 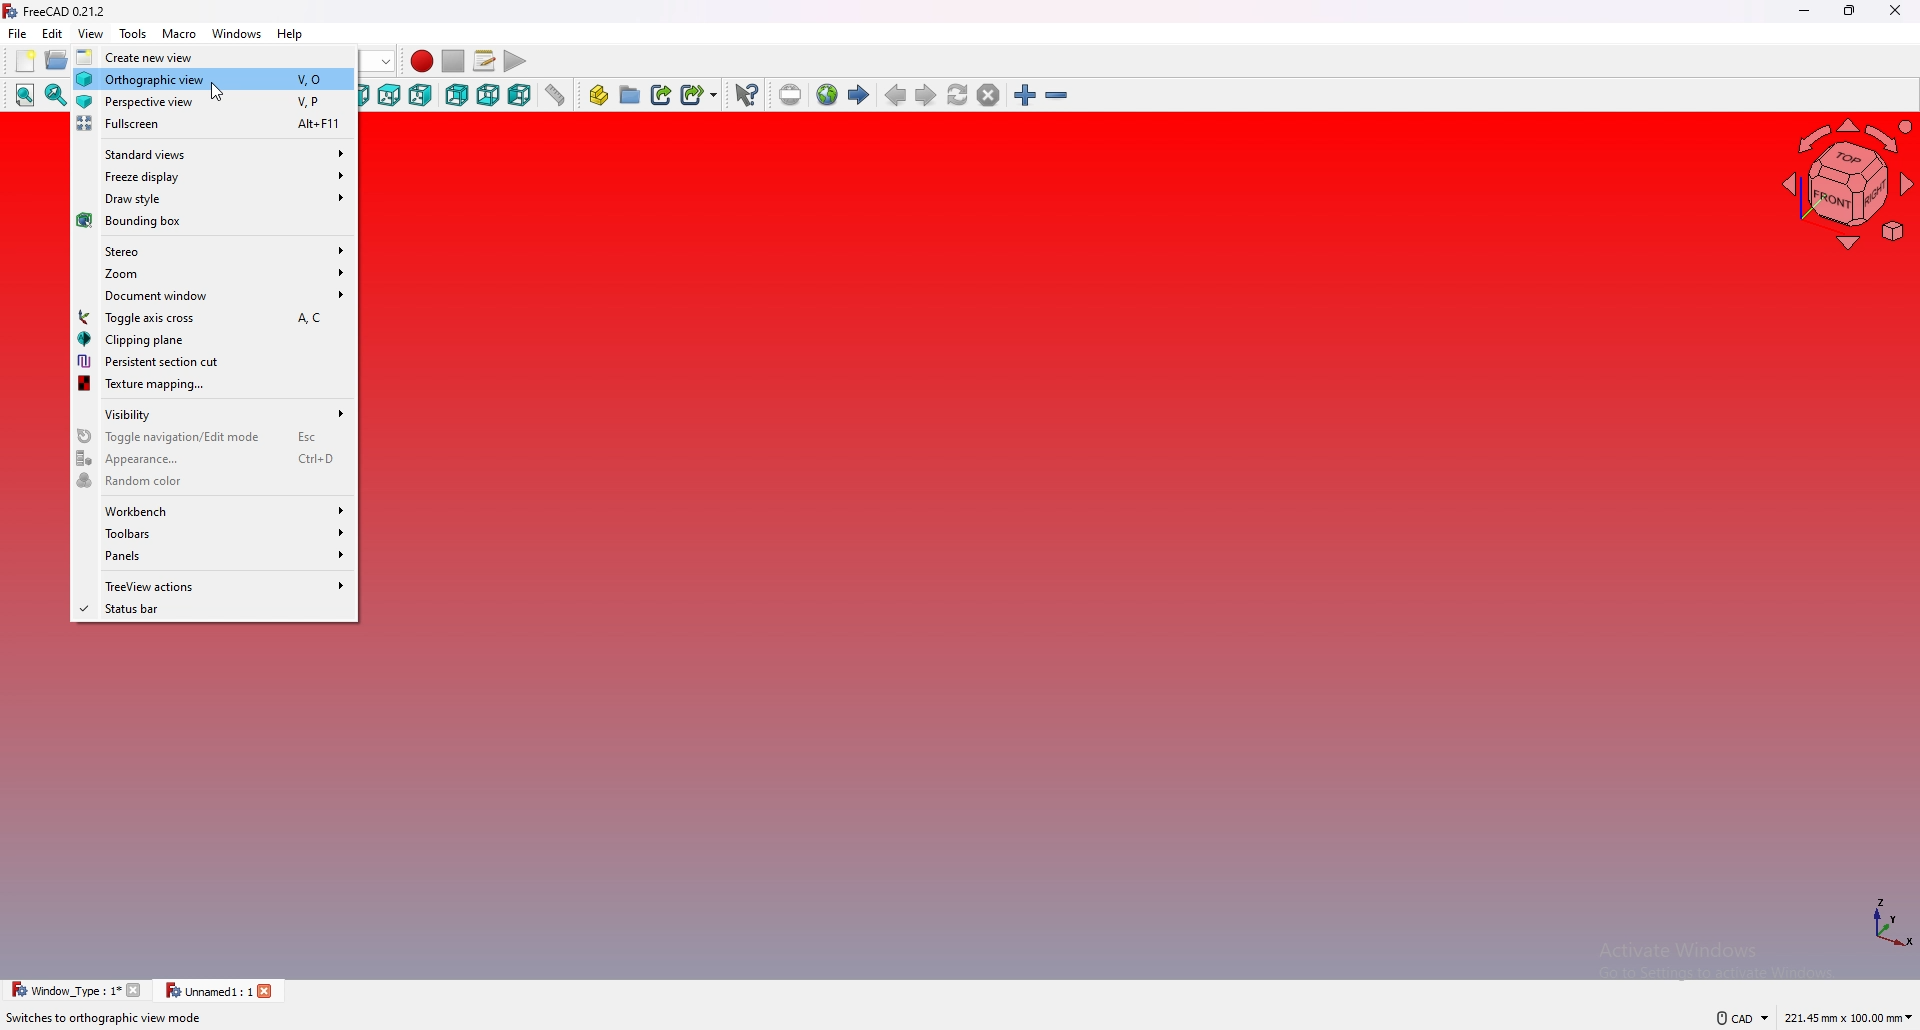 What do you see at coordinates (363, 95) in the screenshot?
I see `front` at bounding box center [363, 95].